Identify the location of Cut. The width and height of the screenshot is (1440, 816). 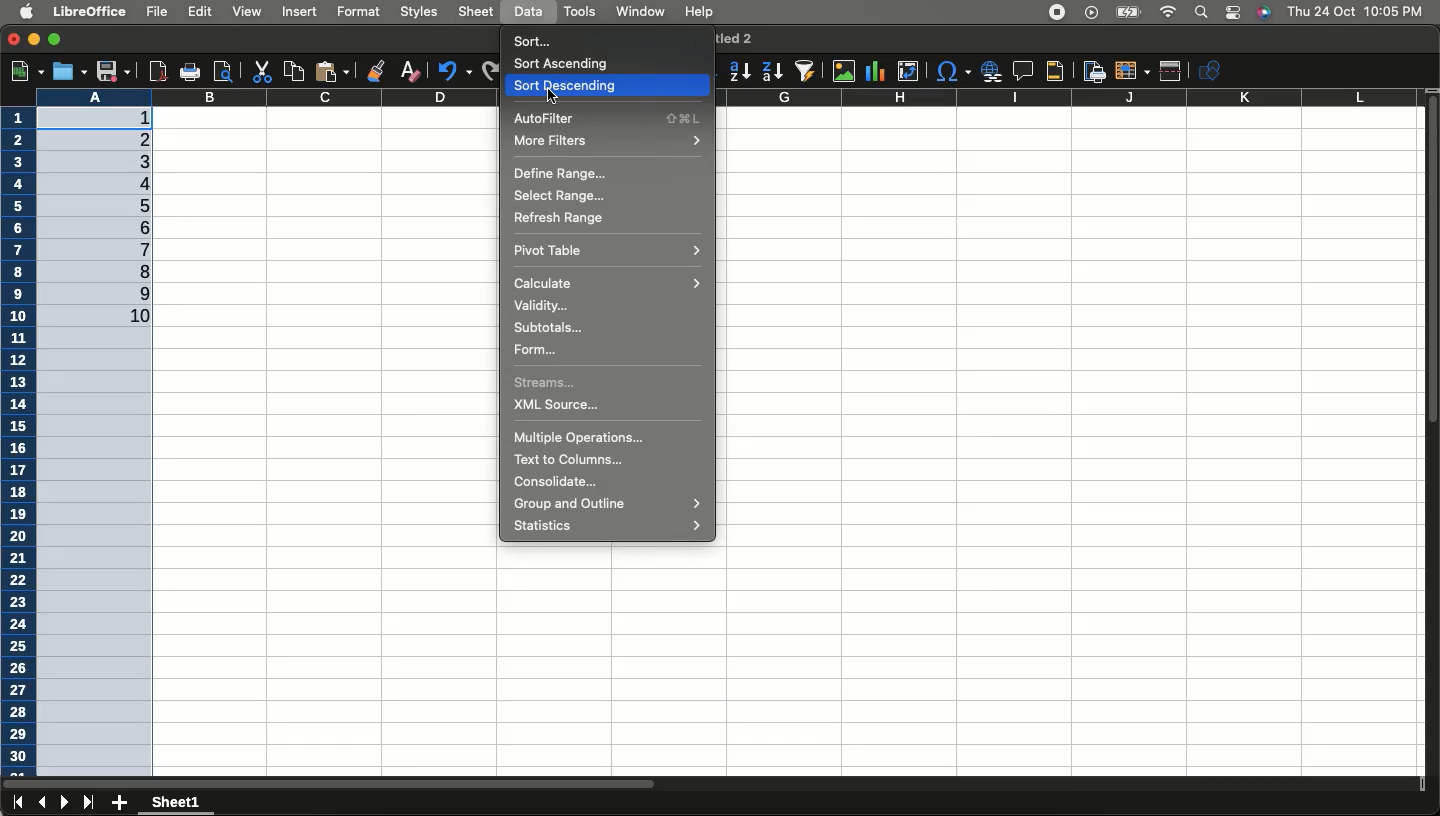
(260, 71).